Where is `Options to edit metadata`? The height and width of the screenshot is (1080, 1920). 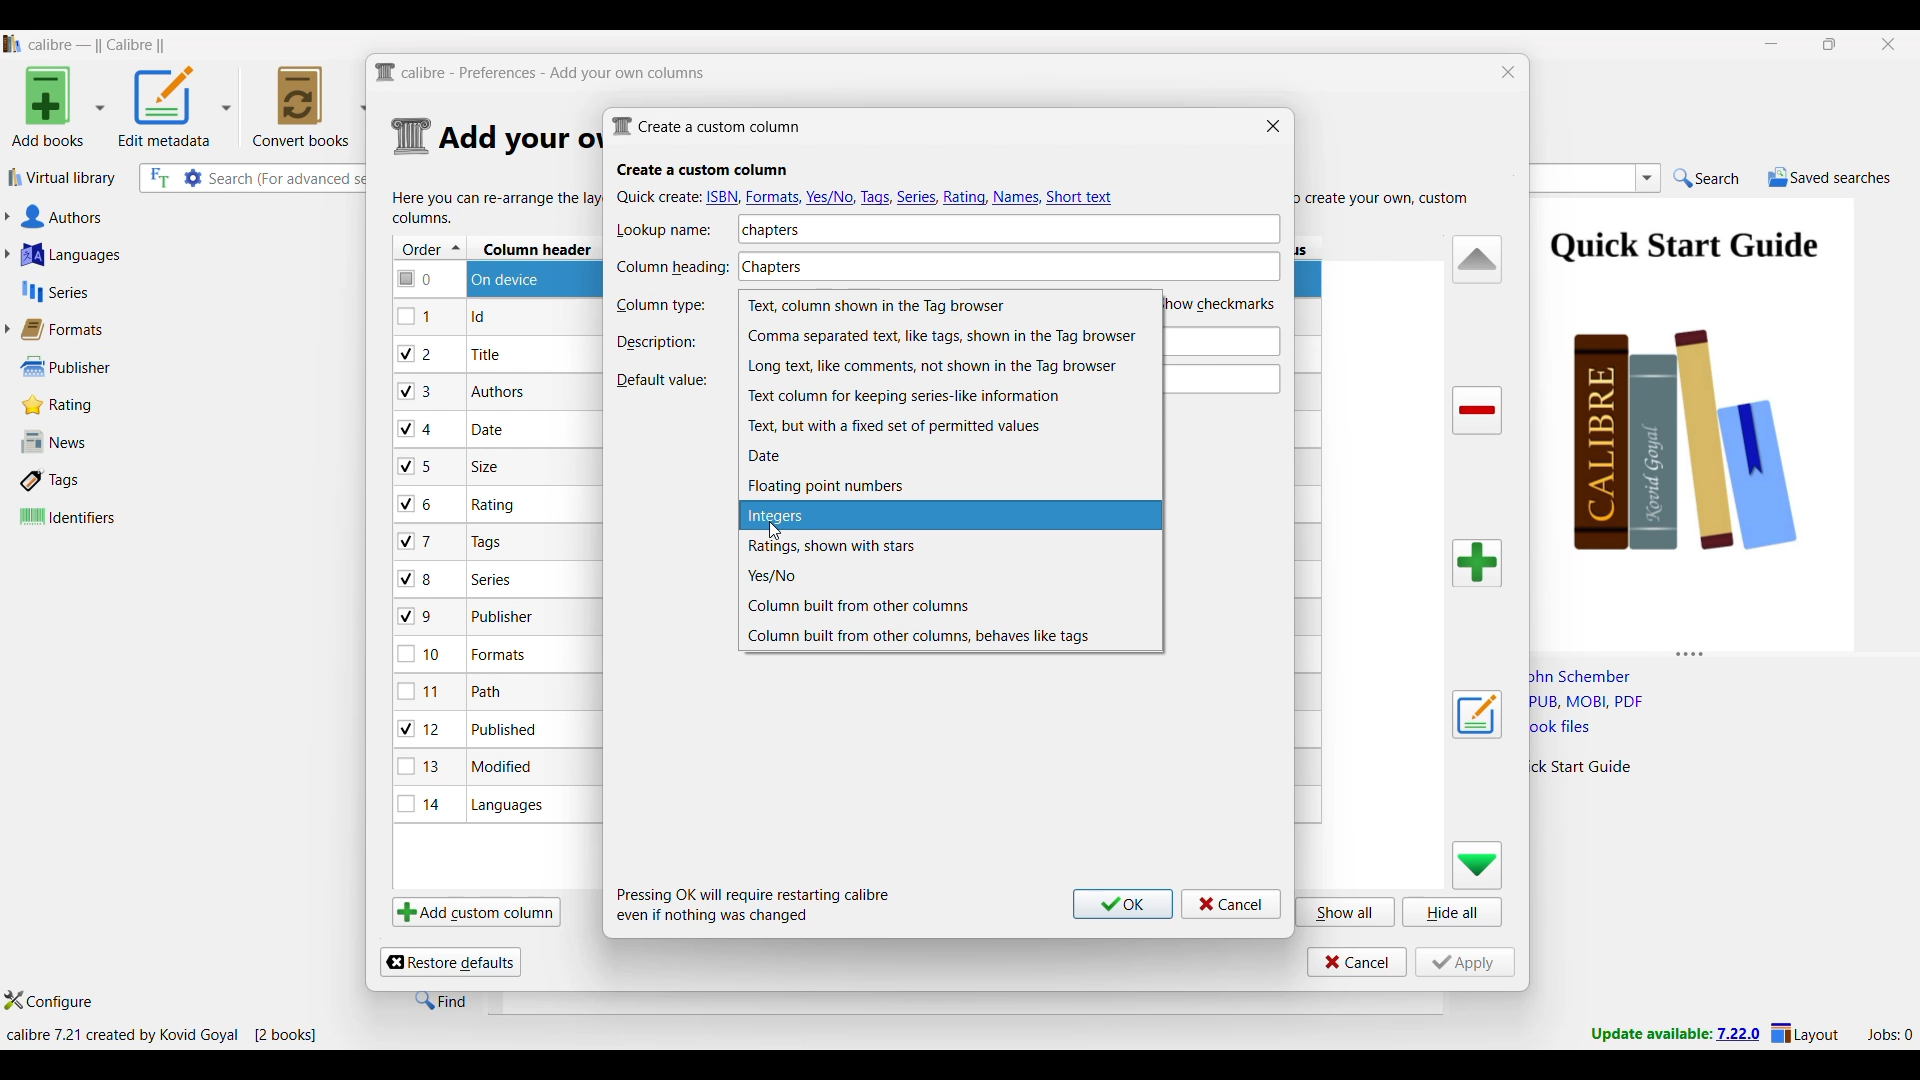 Options to edit metadata is located at coordinates (175, 106).